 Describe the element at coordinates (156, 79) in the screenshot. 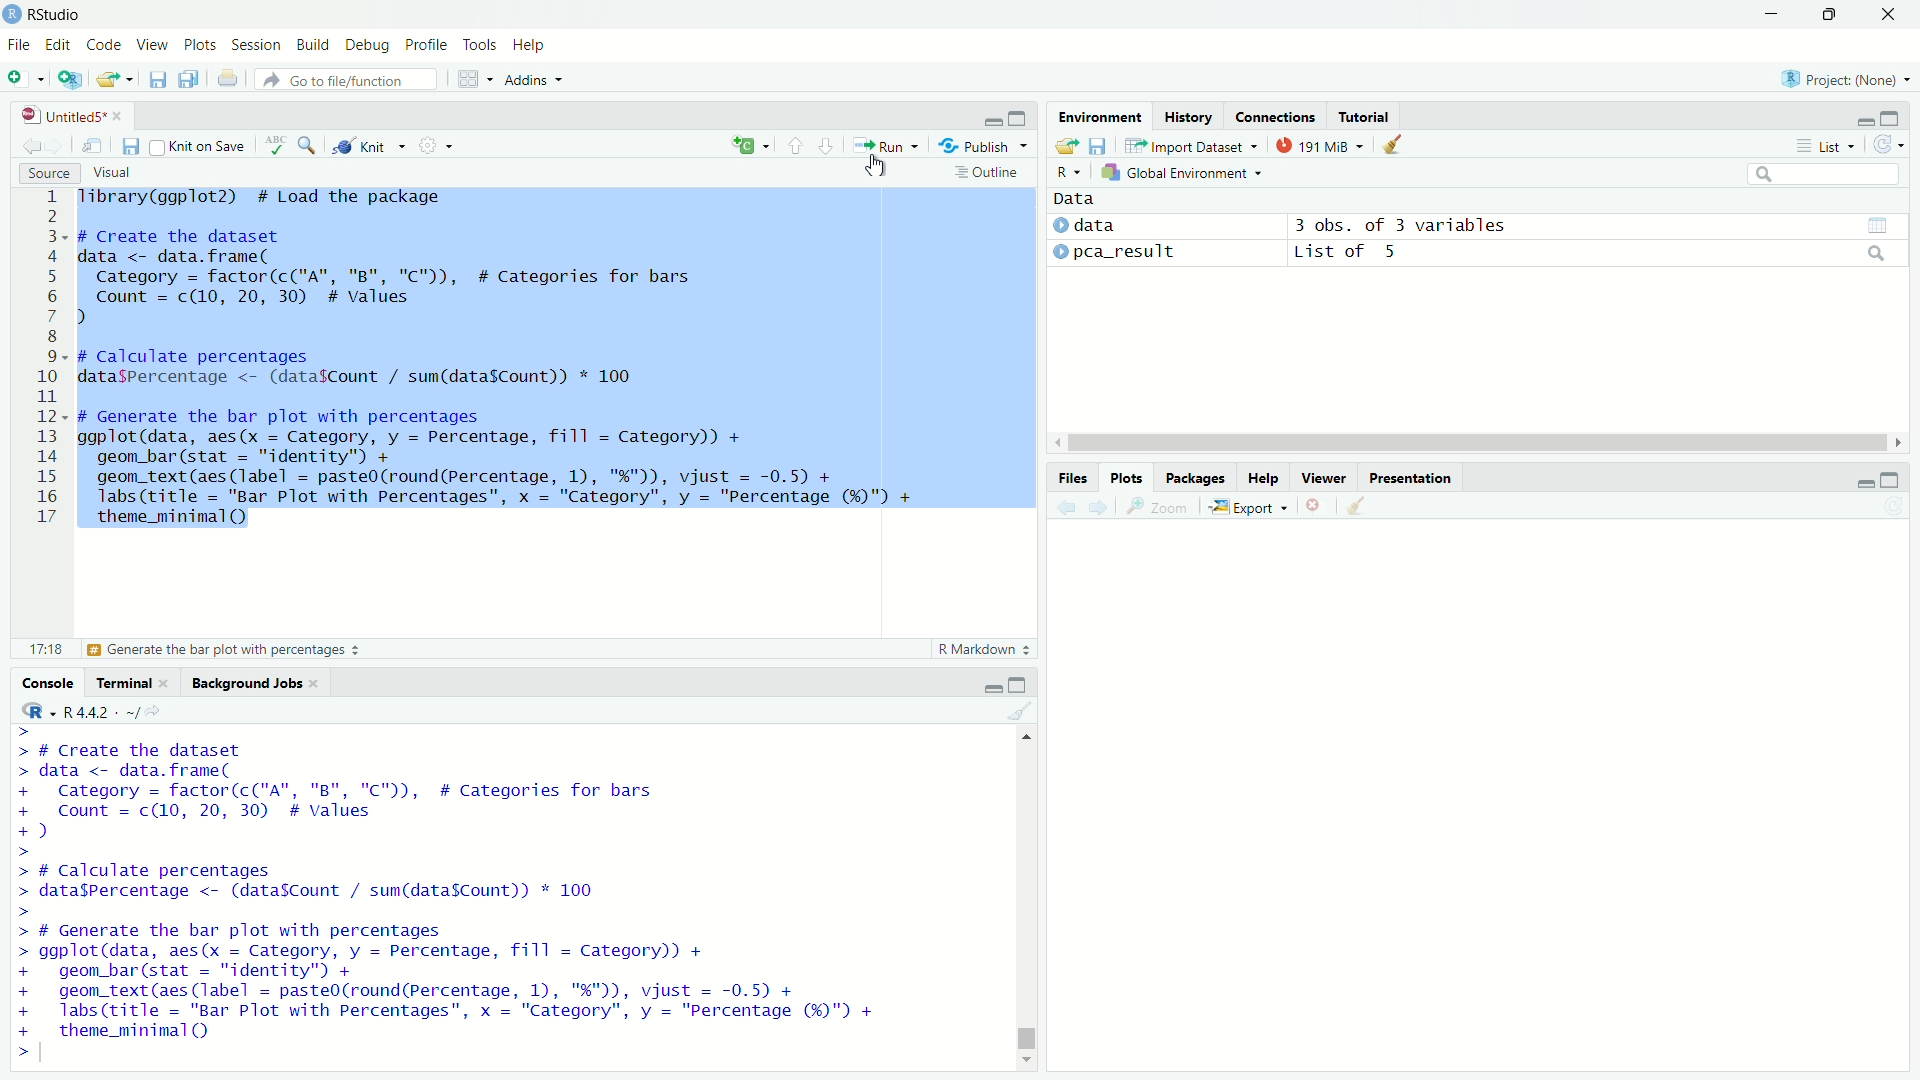

I see `save` at that location.